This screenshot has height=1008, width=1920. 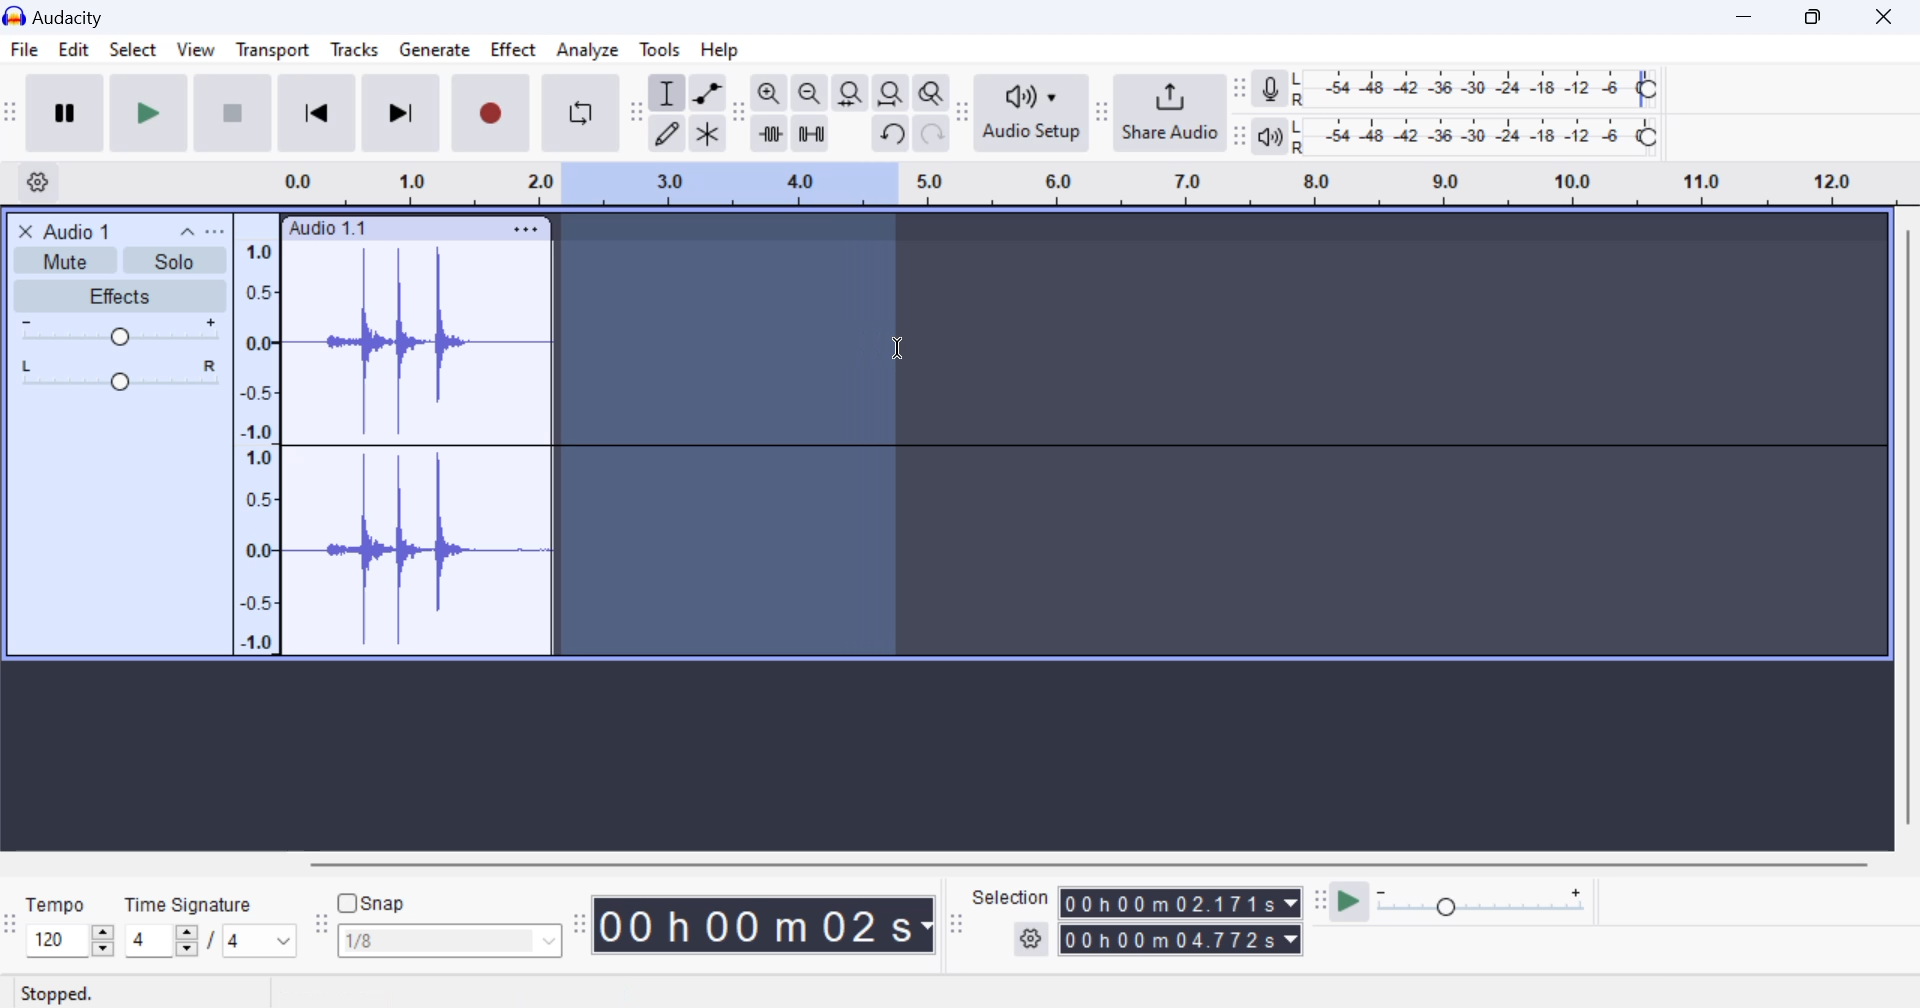 I want to click on redo, so click(x=932, y=134).